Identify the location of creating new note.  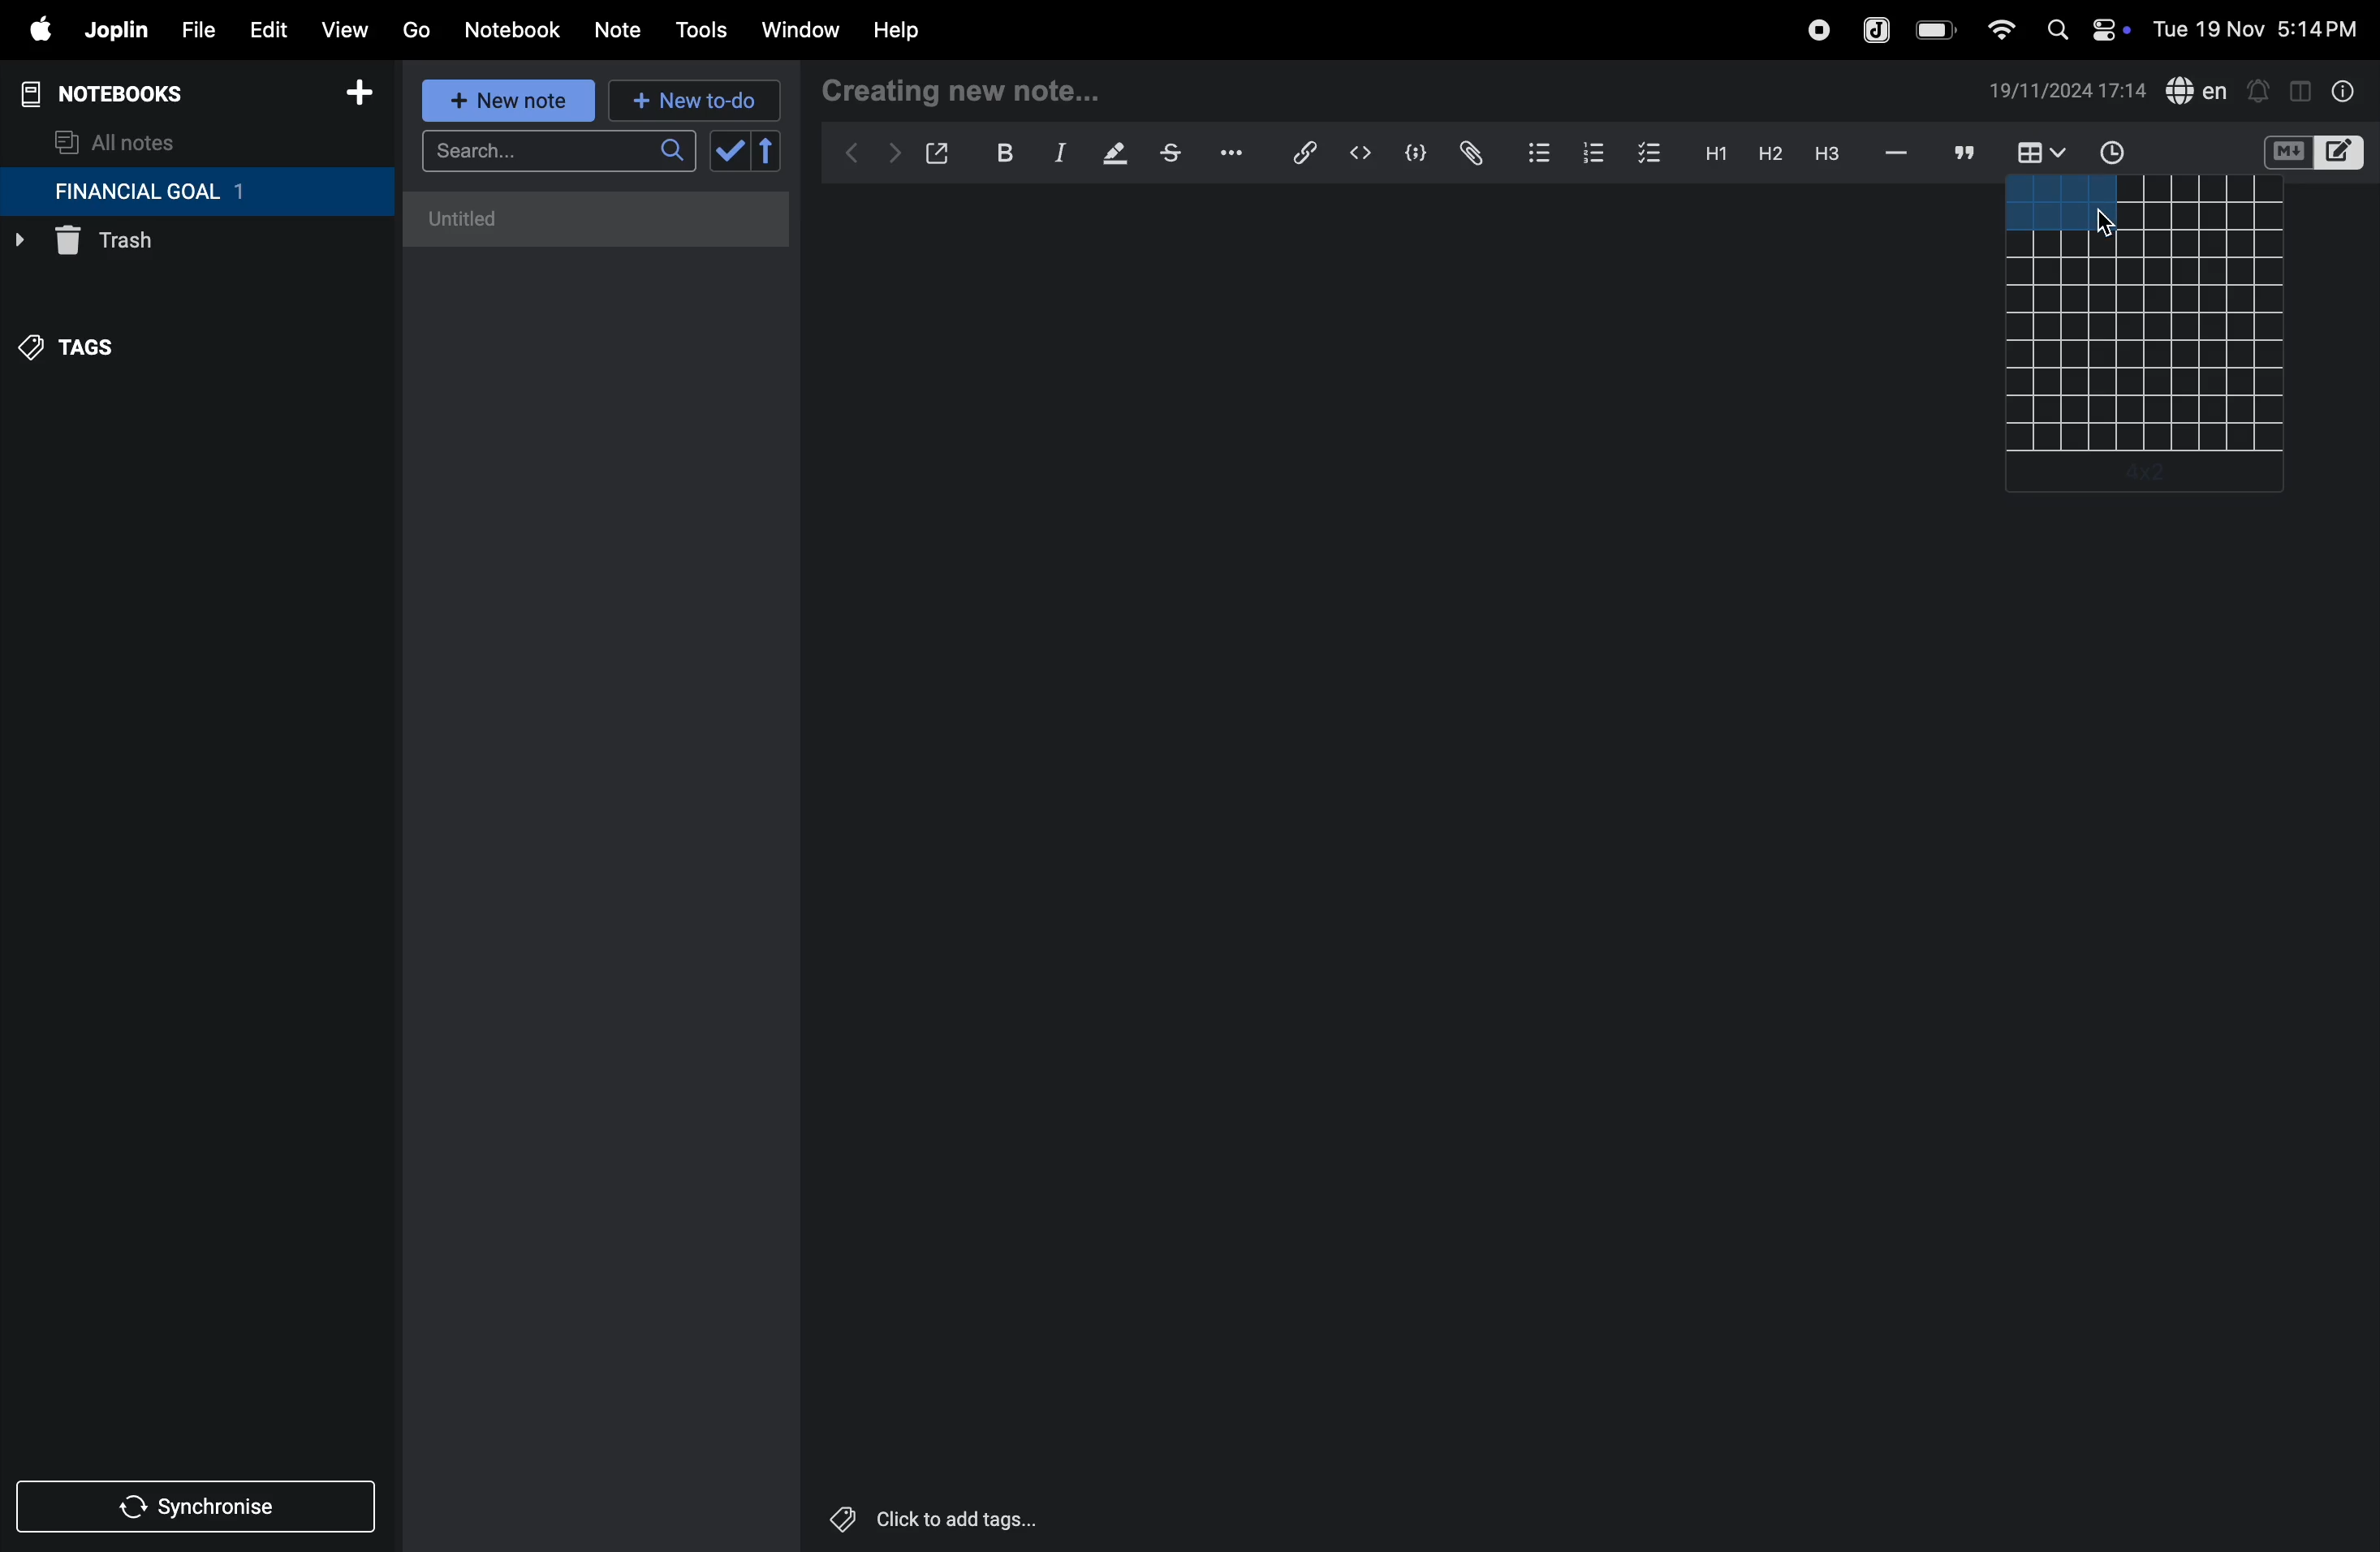
(966, 92).